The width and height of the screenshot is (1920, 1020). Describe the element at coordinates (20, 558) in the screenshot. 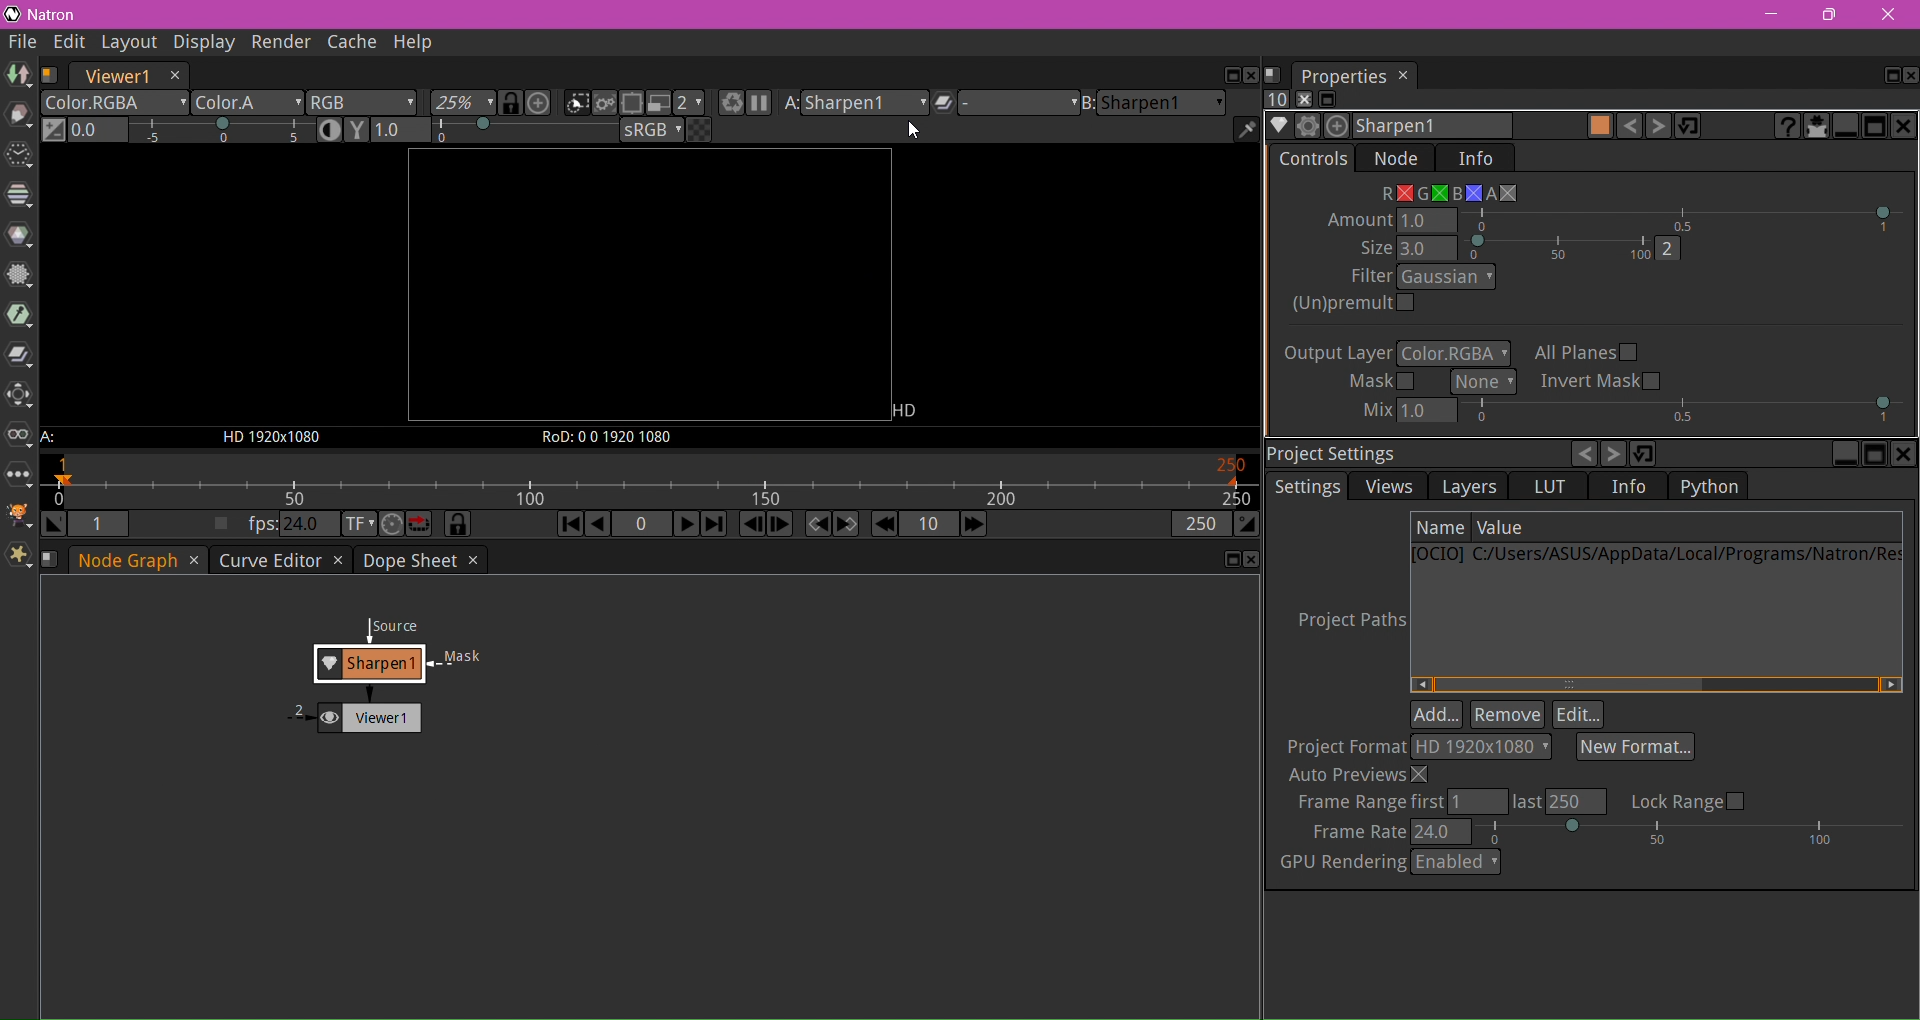

I see `Extra` at that location.